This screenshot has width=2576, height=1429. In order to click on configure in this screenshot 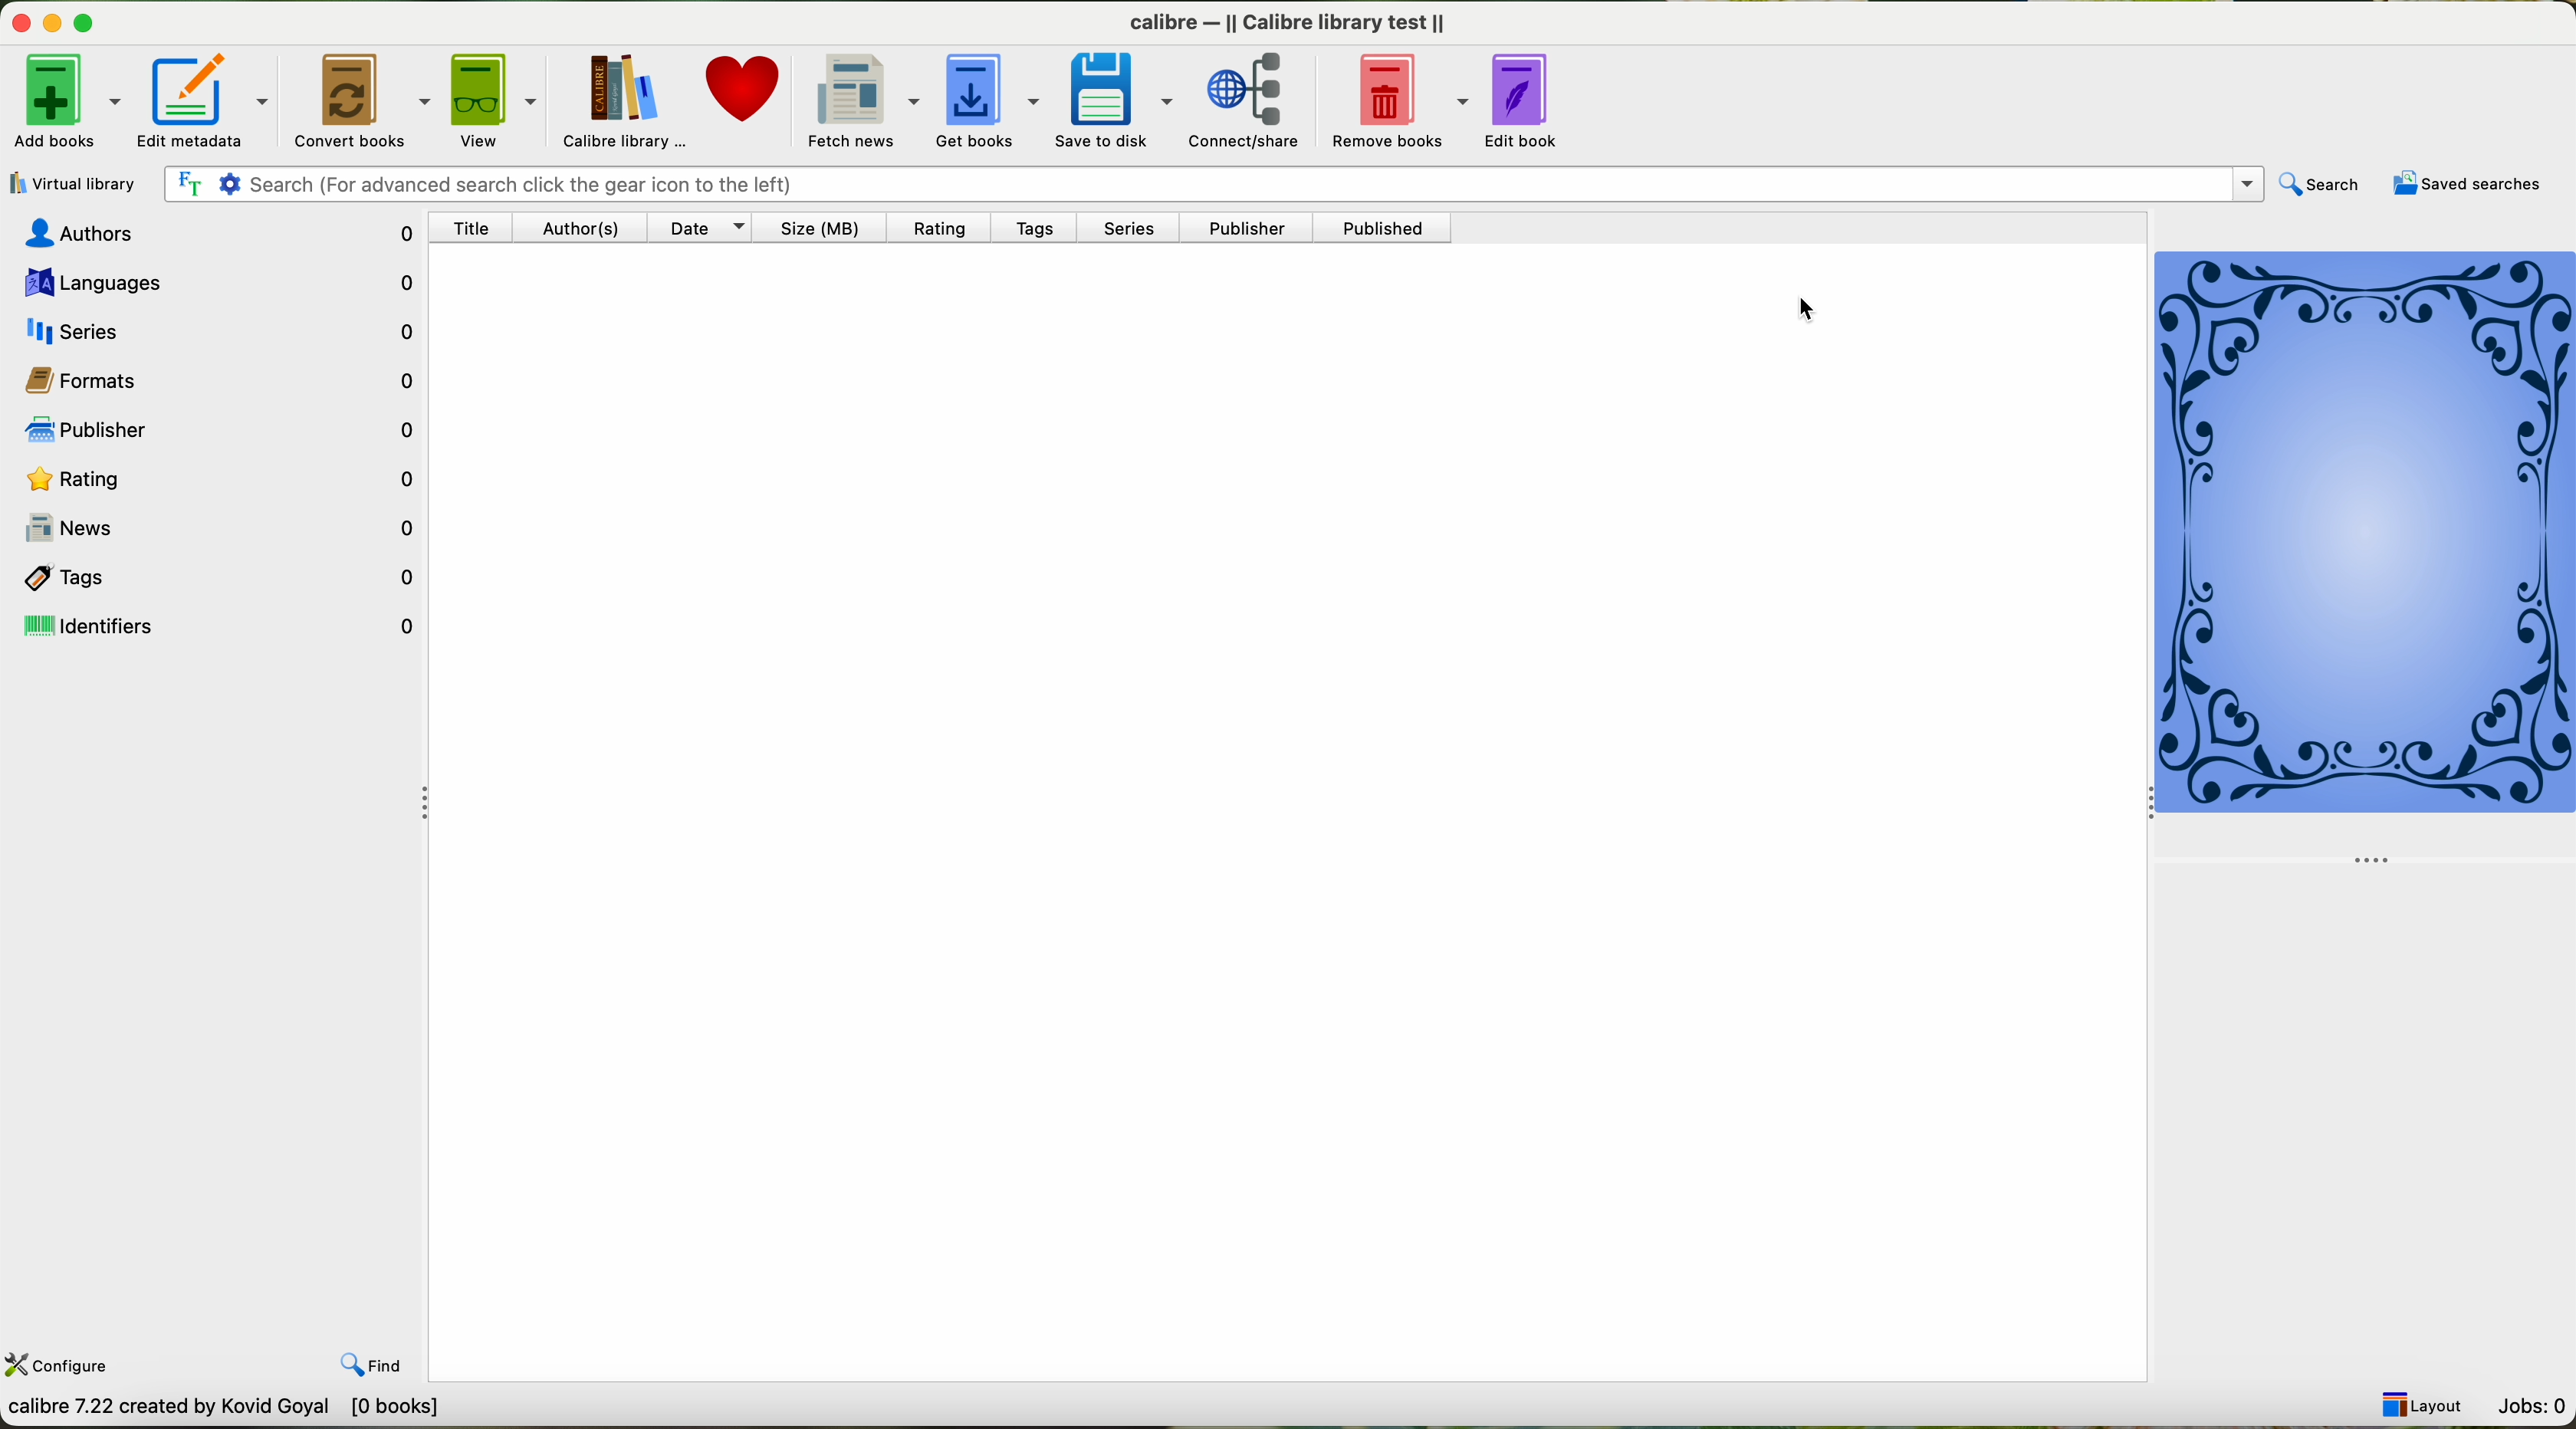, I will do `click(61, 1363)`.